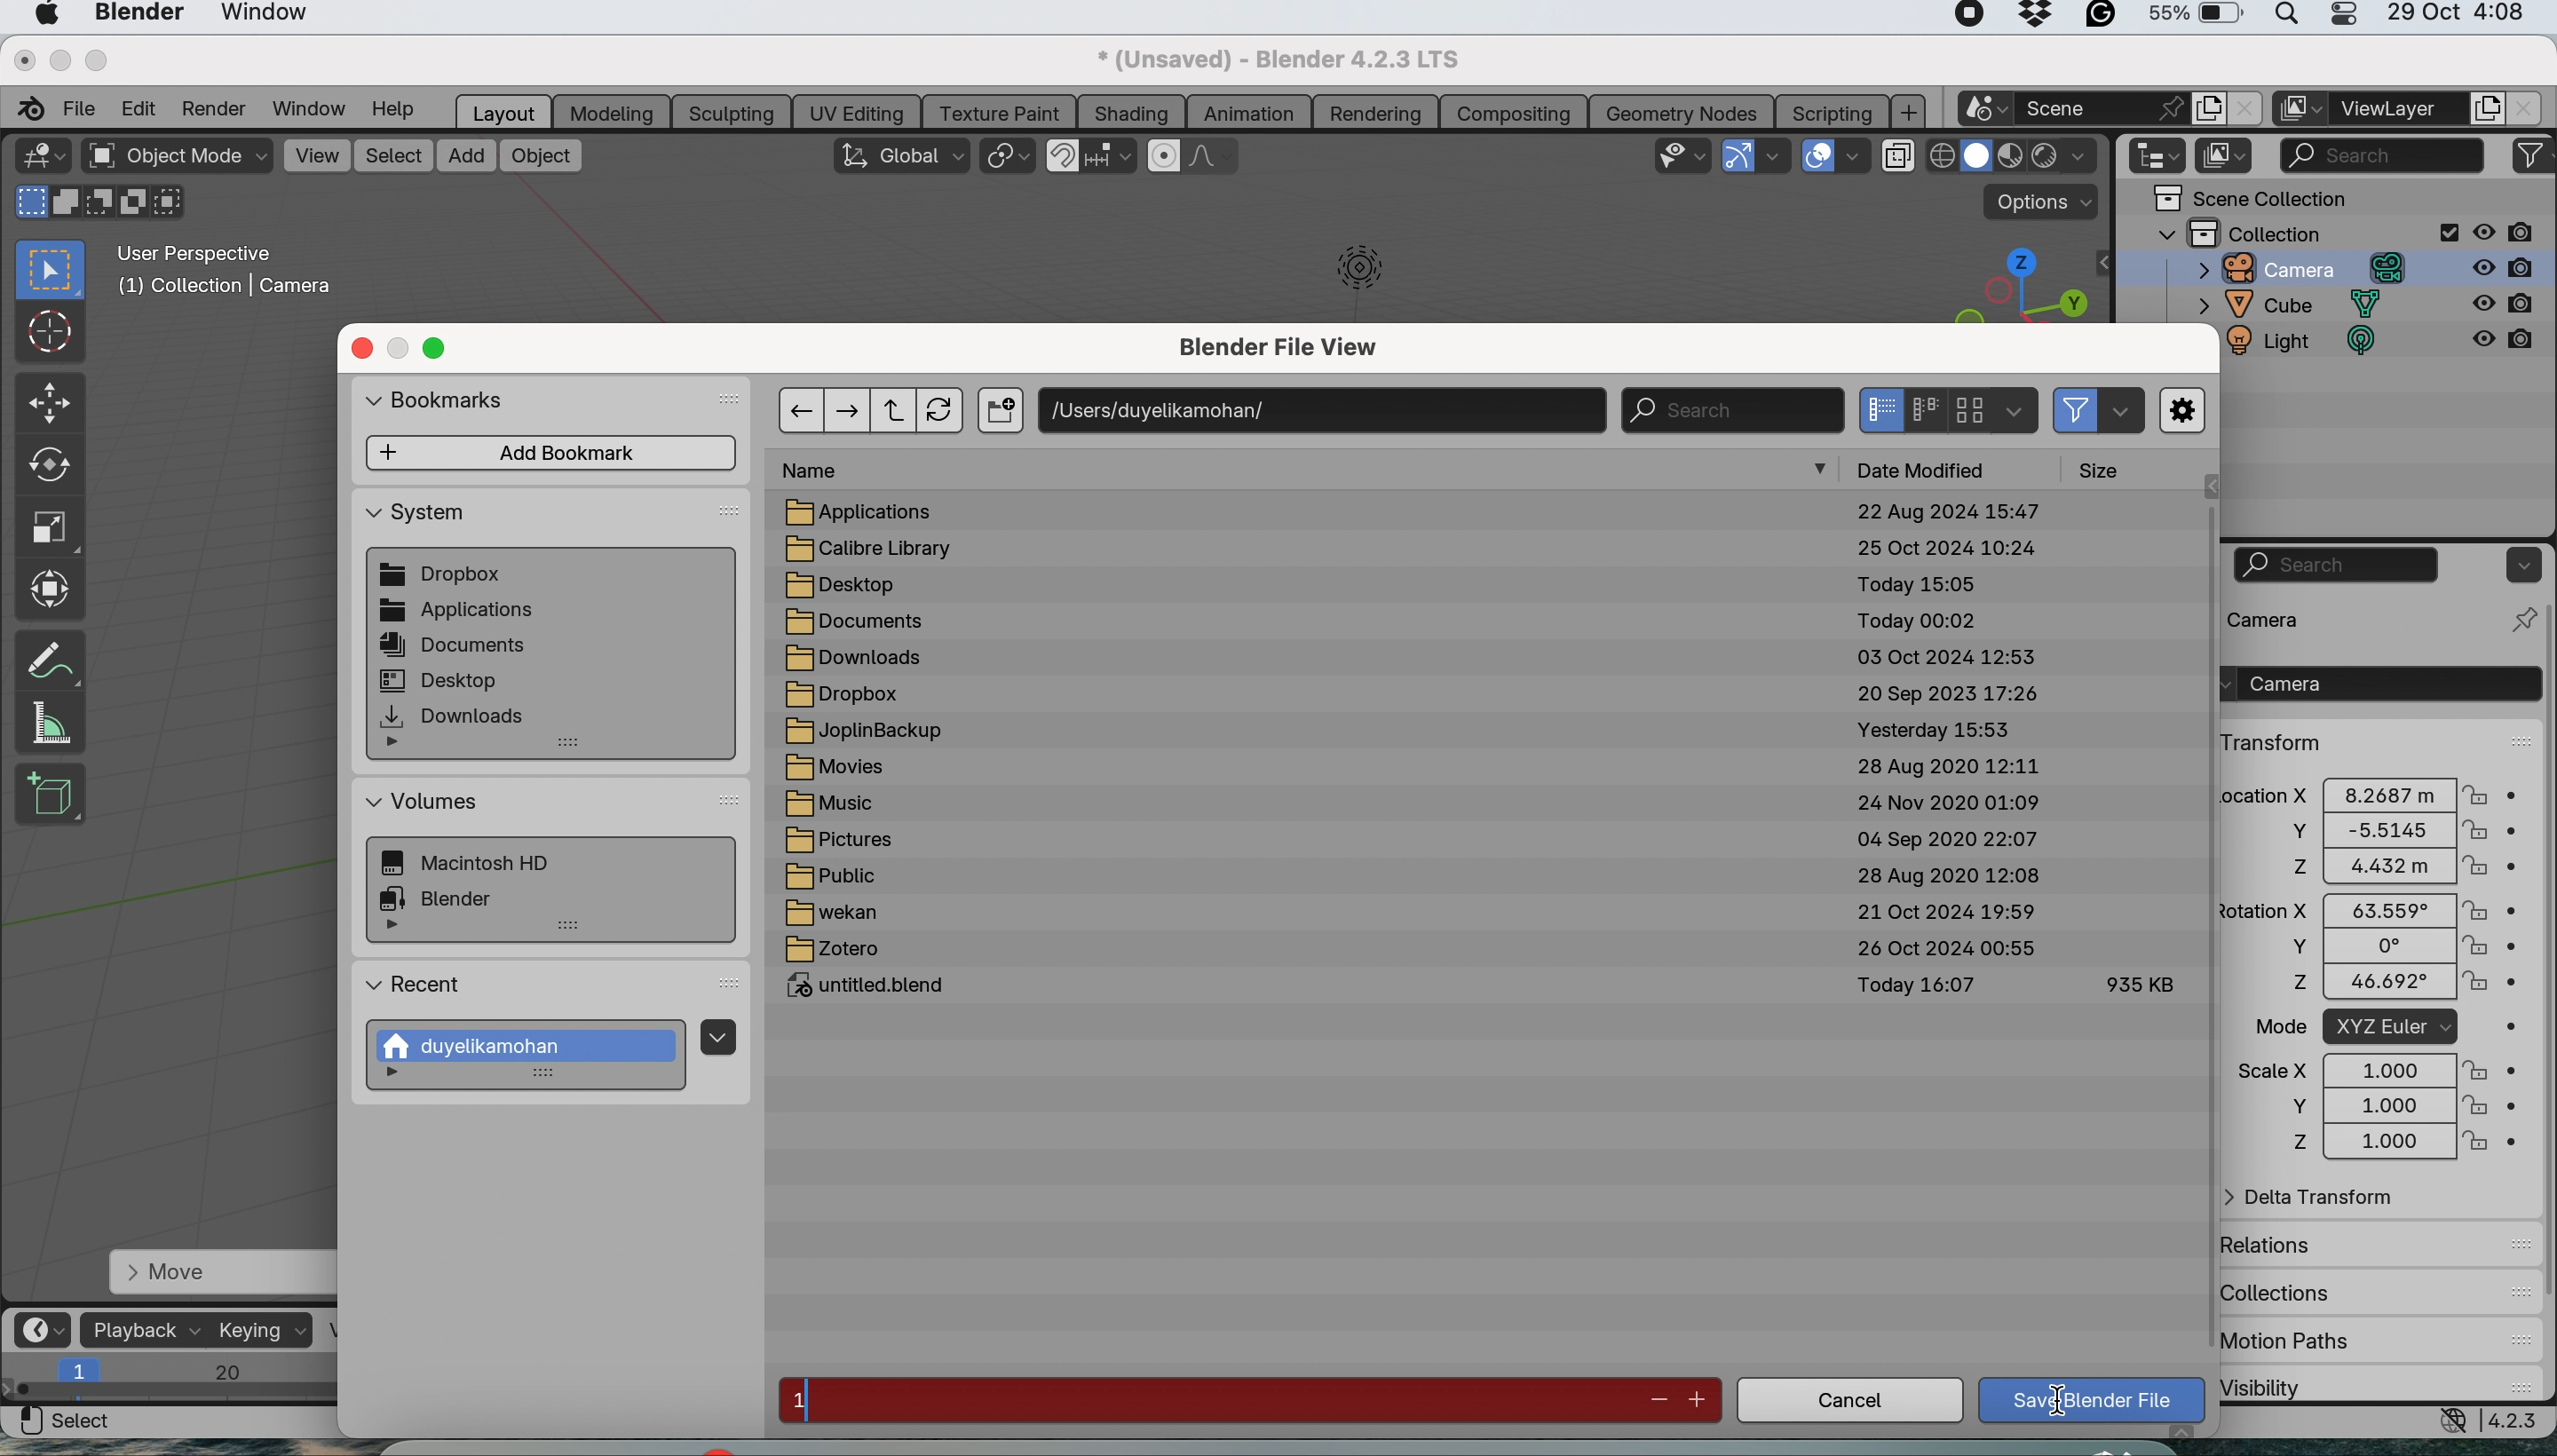  Describe the element at coordinates (1249, 115) in the screenshot. I see `animation` at that location.